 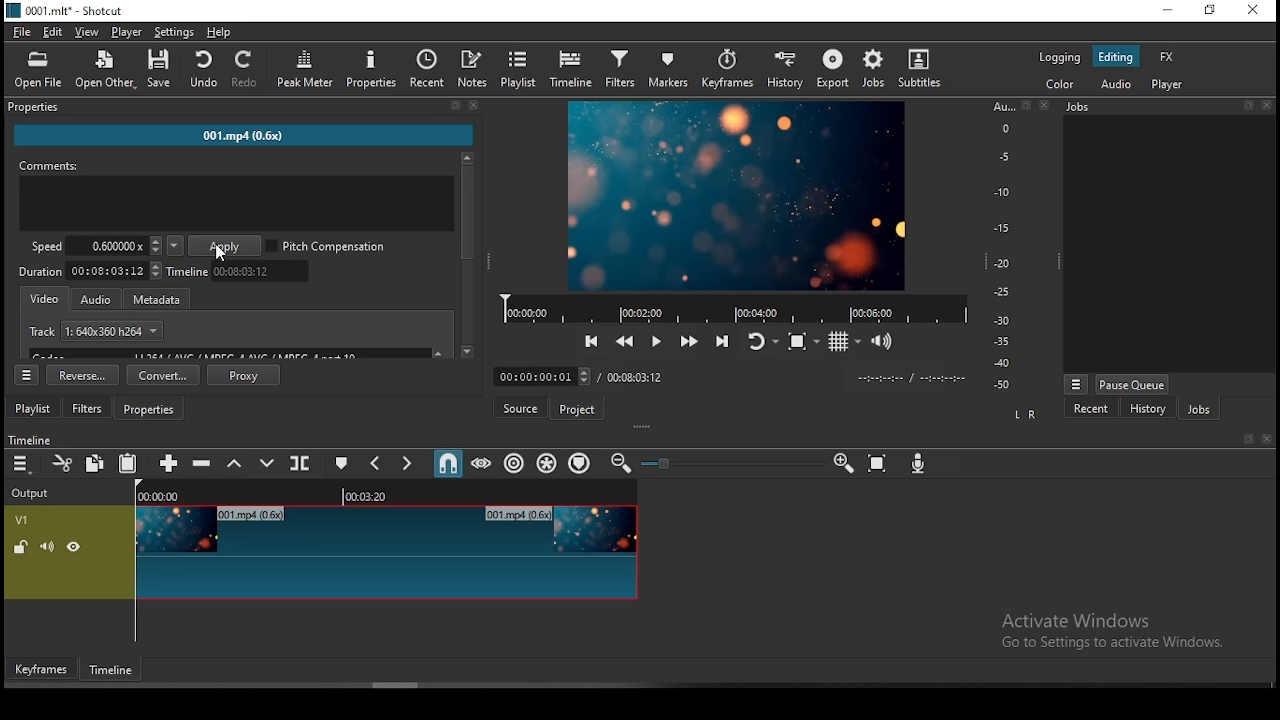 I want to click on peak meter, so click(x=305, y=67).